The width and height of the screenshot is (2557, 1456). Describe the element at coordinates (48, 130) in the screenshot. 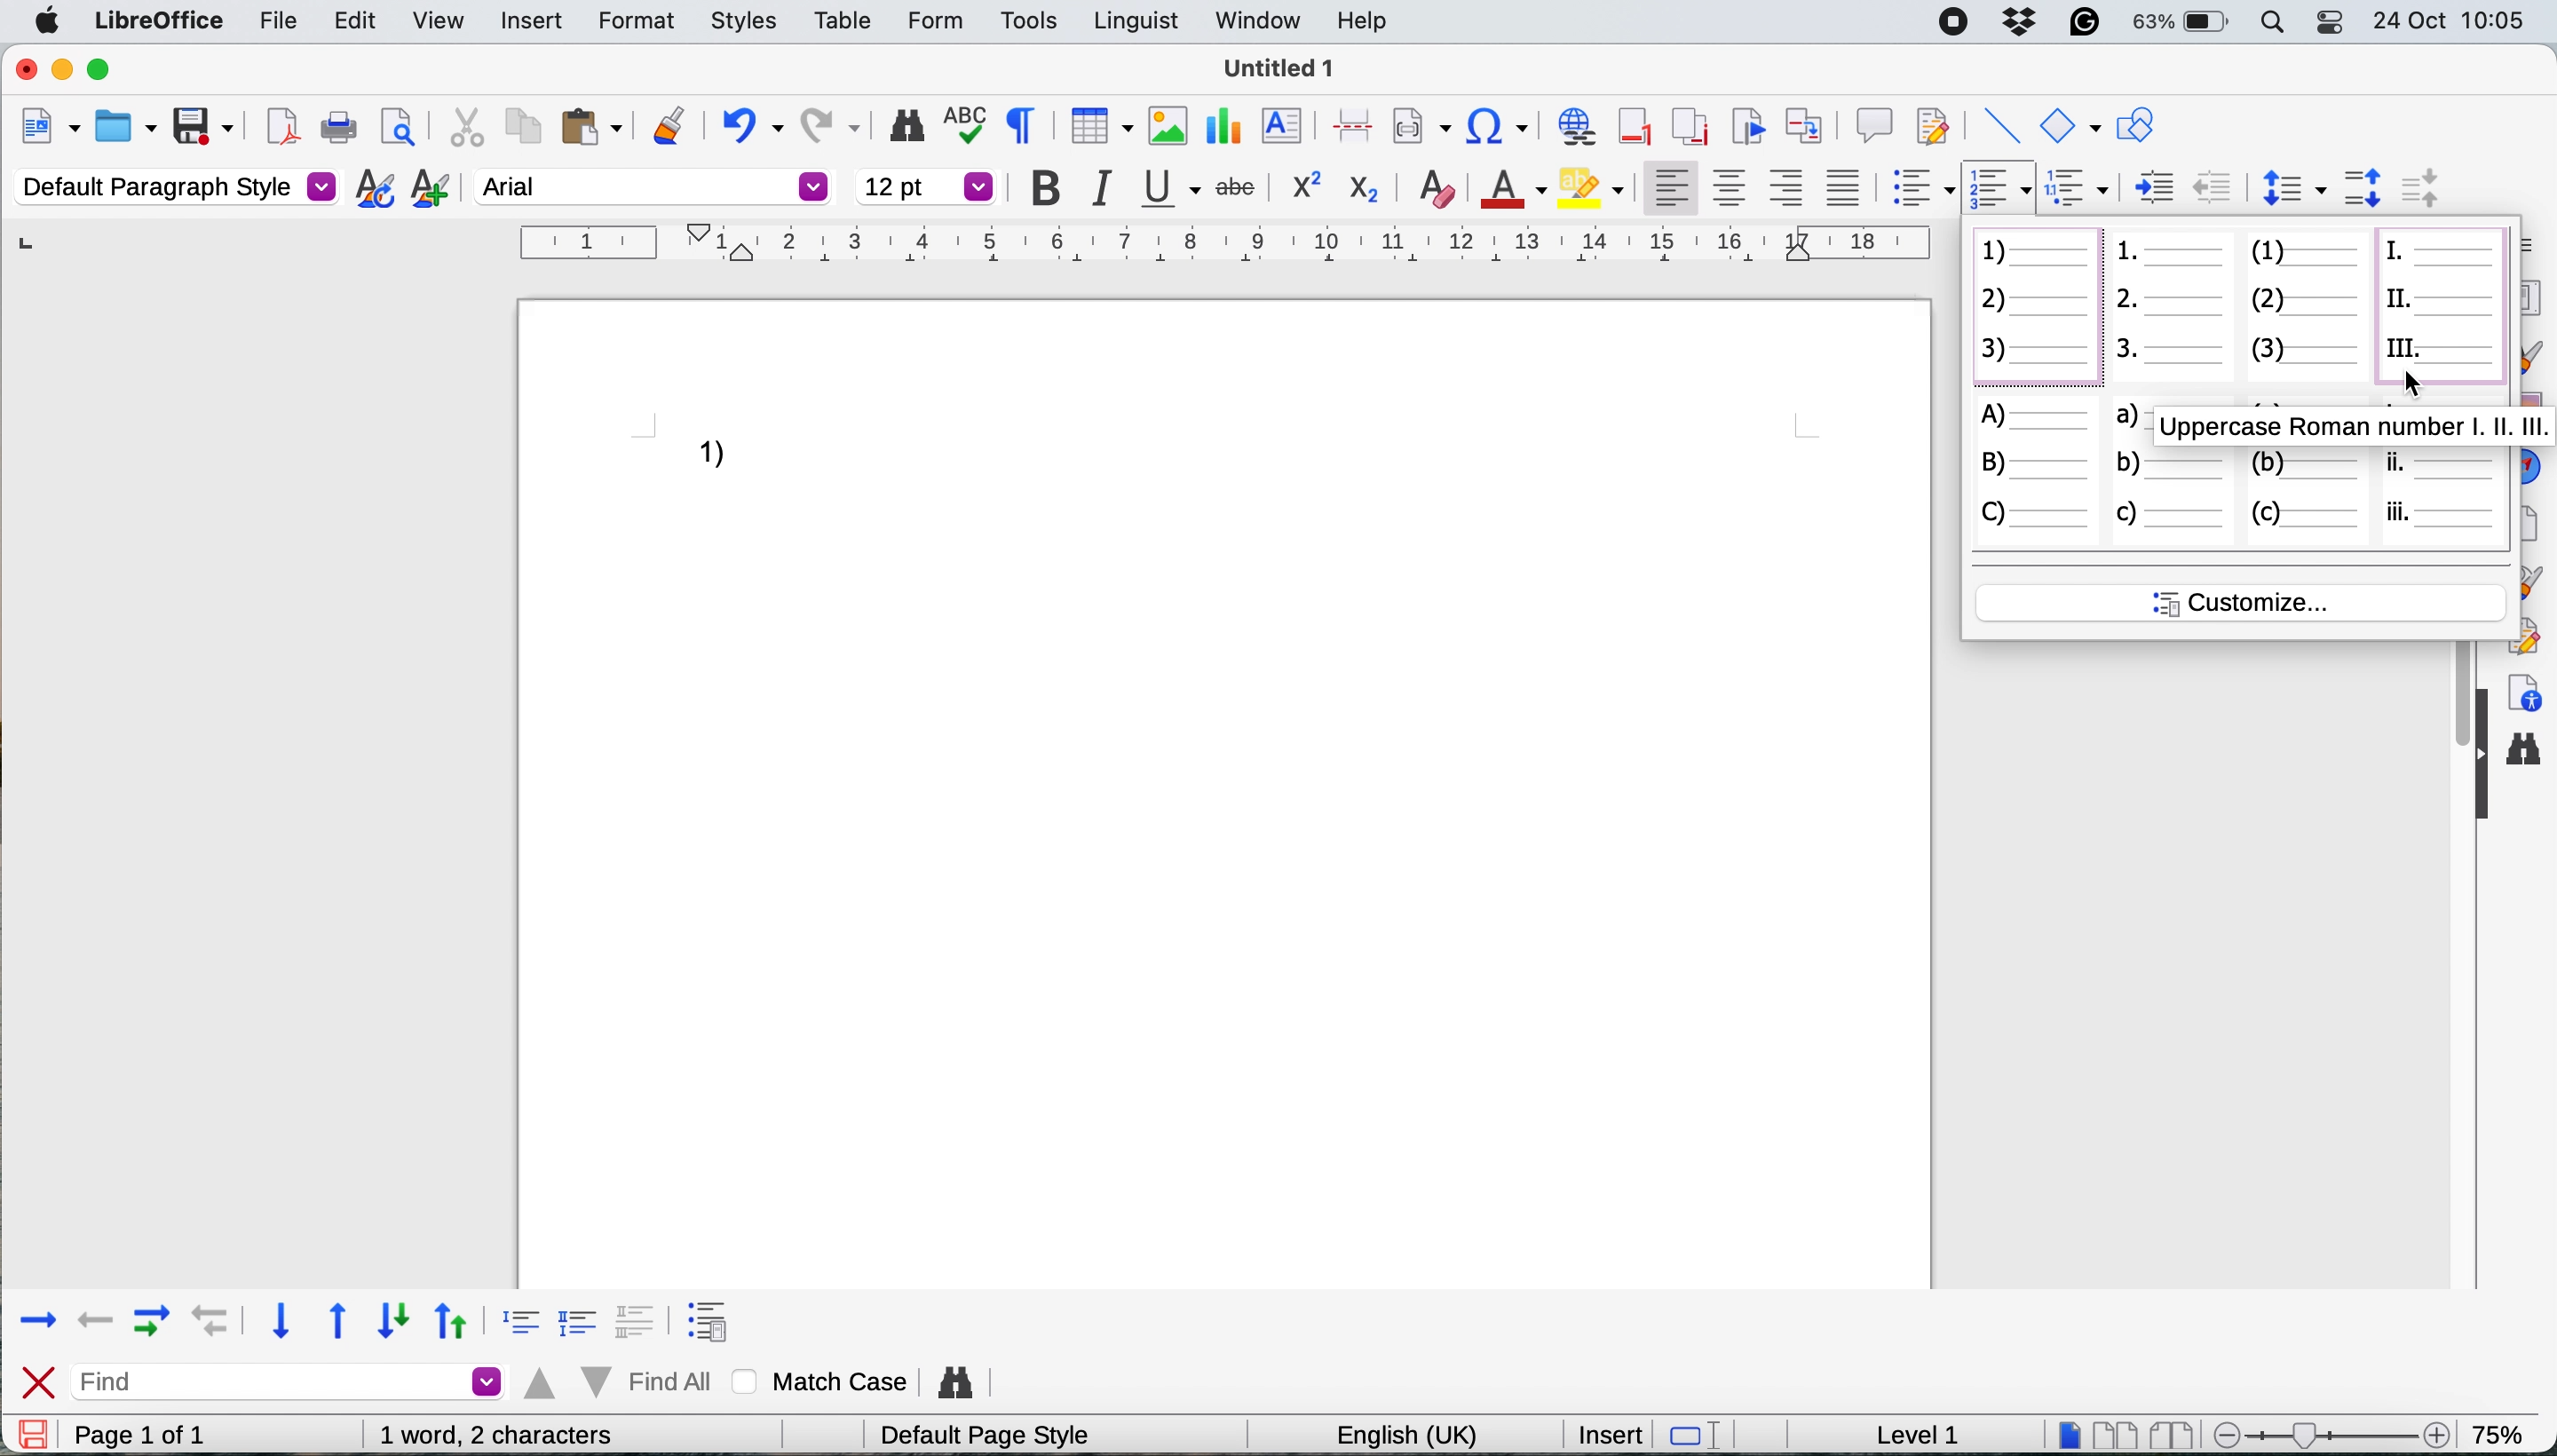

I see `new` at that location.